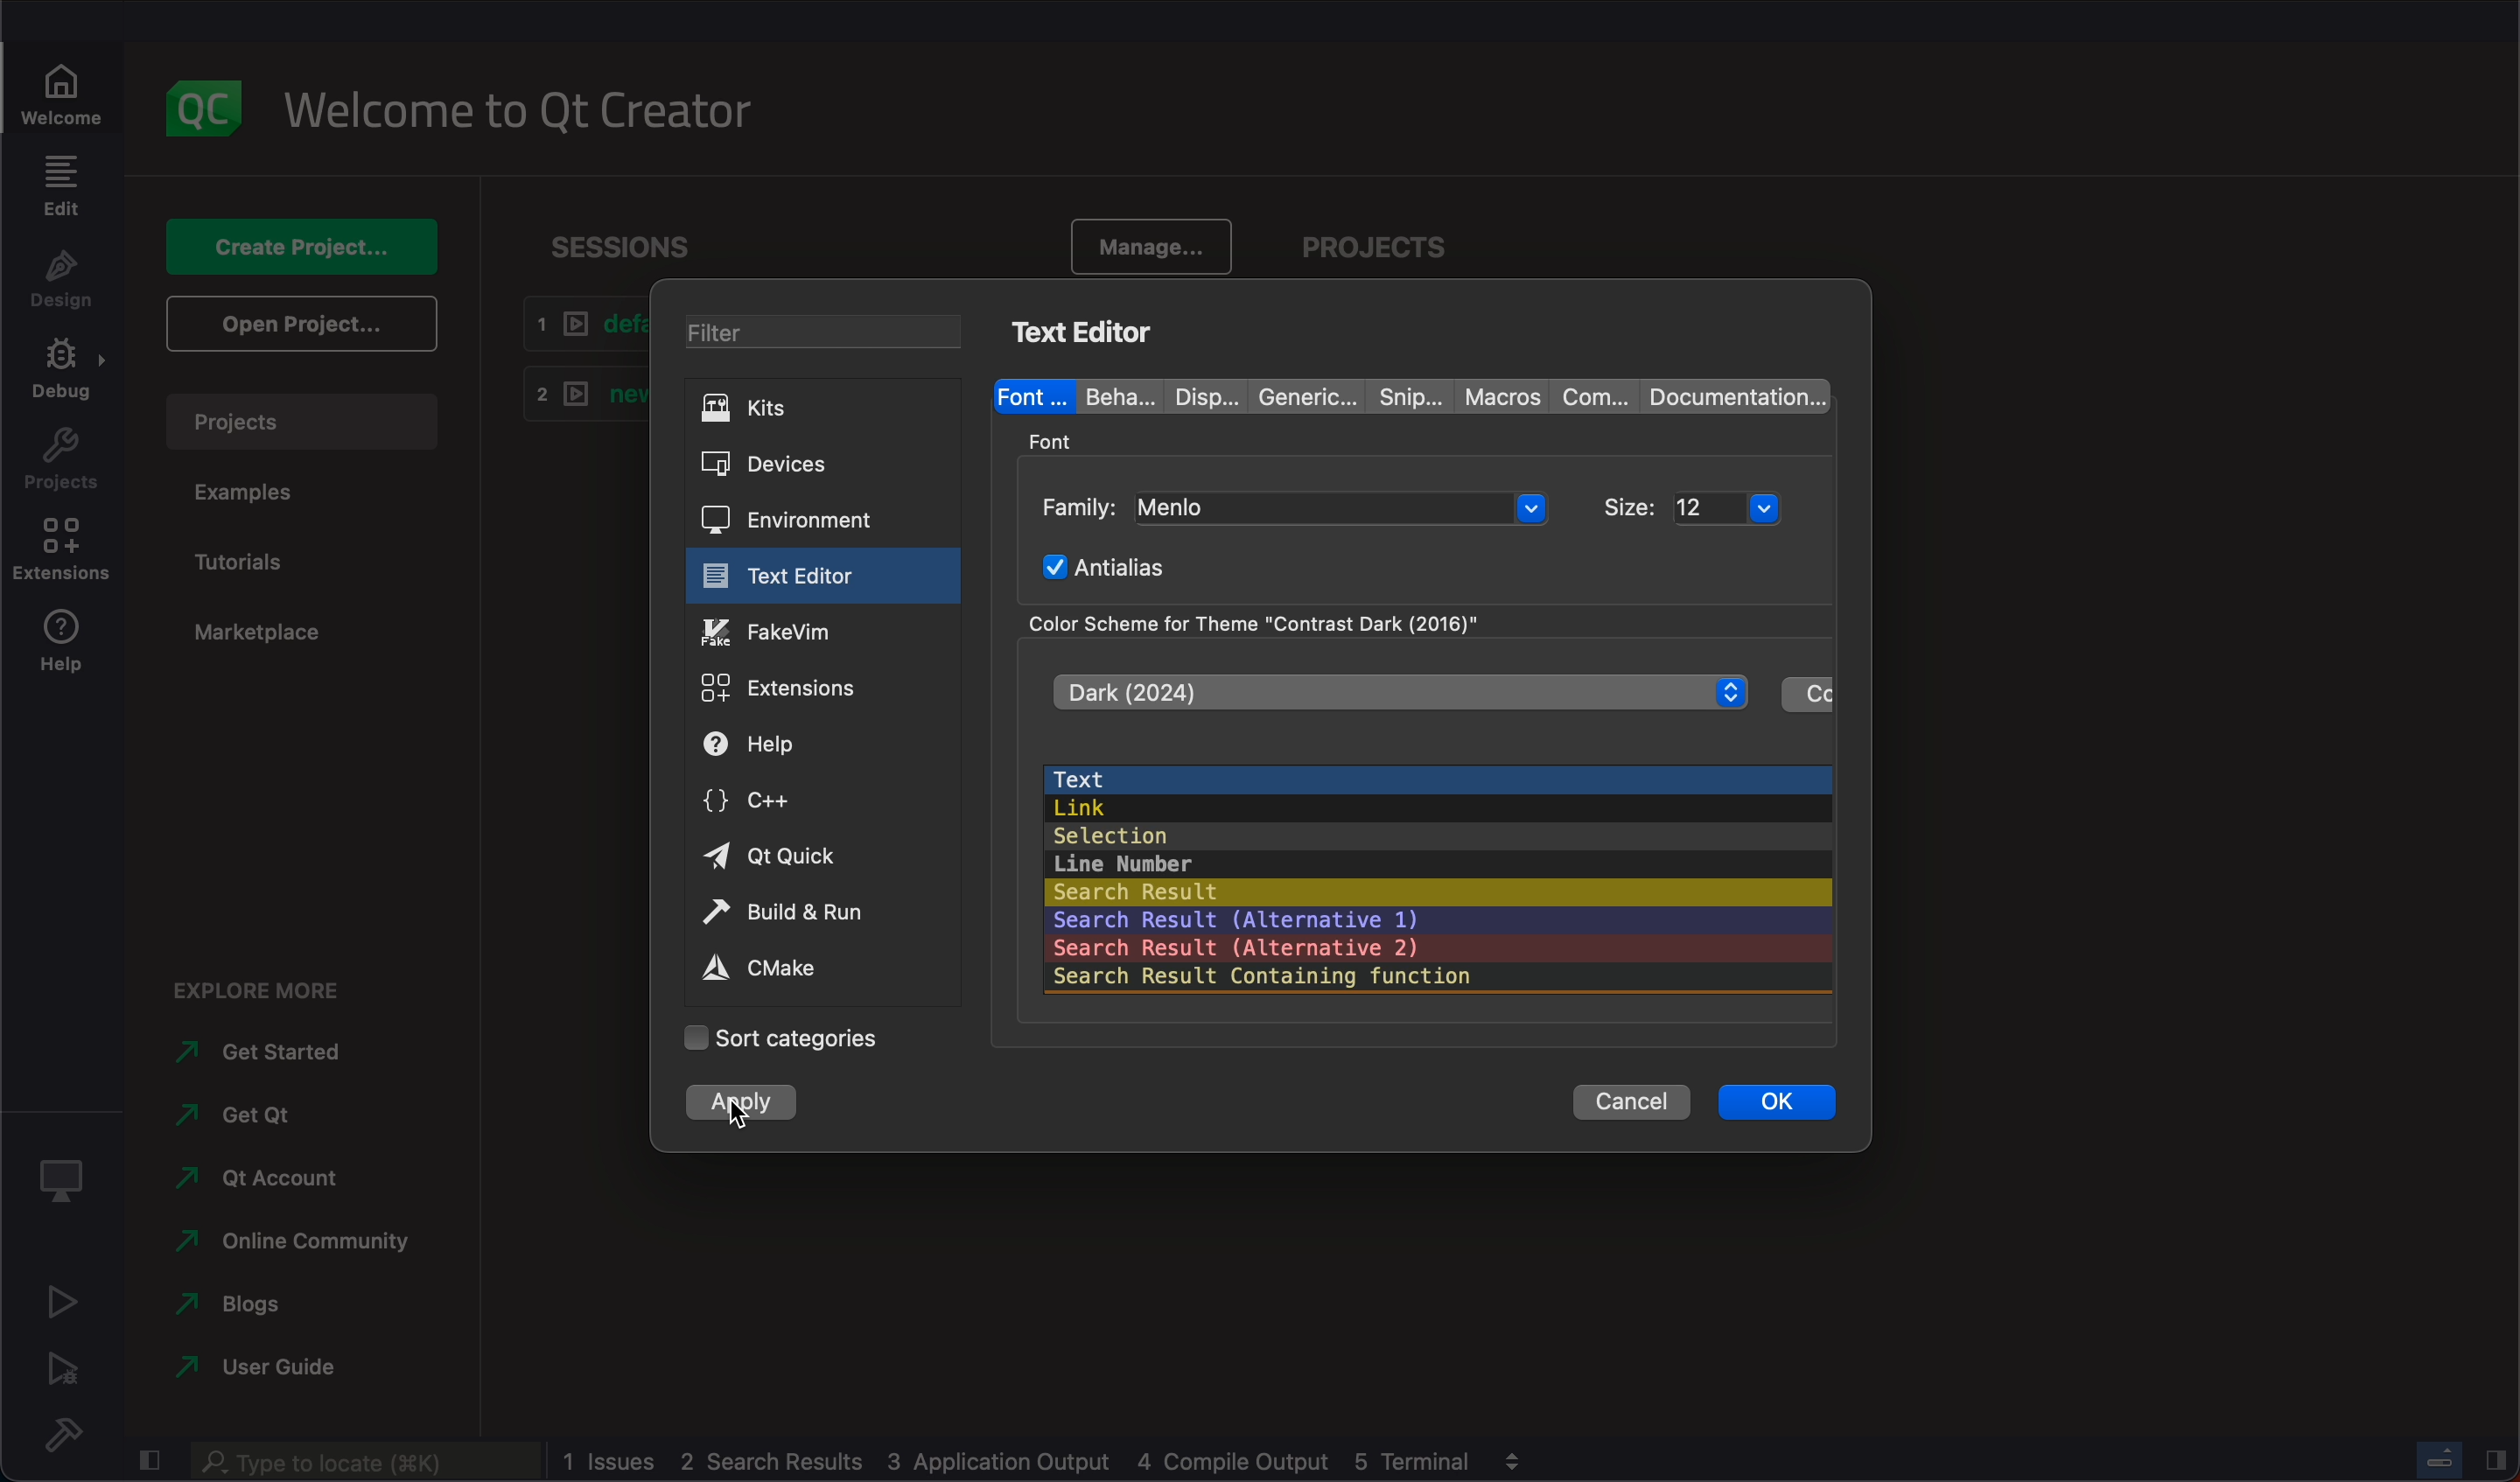 The width and height of the screenshot is (2520, 1482). I want to click on debug, so click(60, 376).